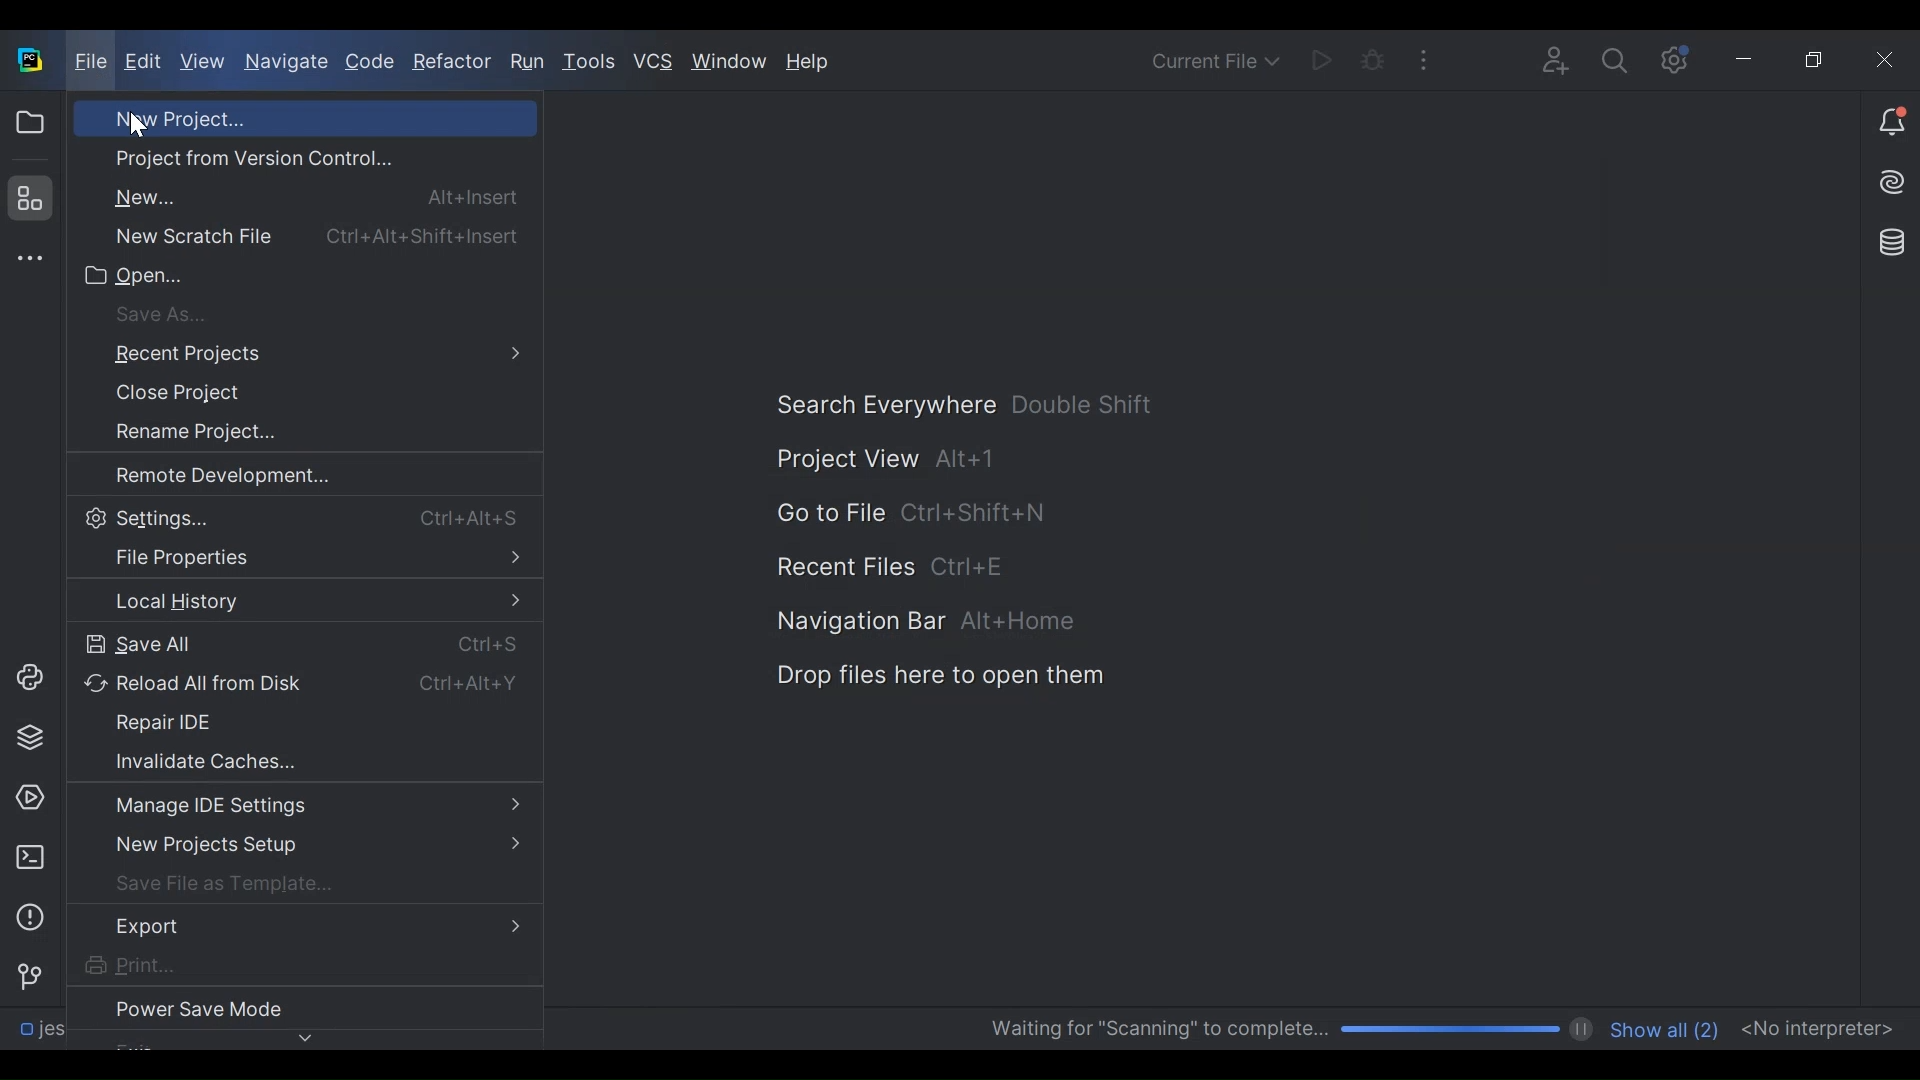 The image size is (1920, 1080). Describe the element at coordinates (88, 63) in the screenshot. I see `File` at that location.